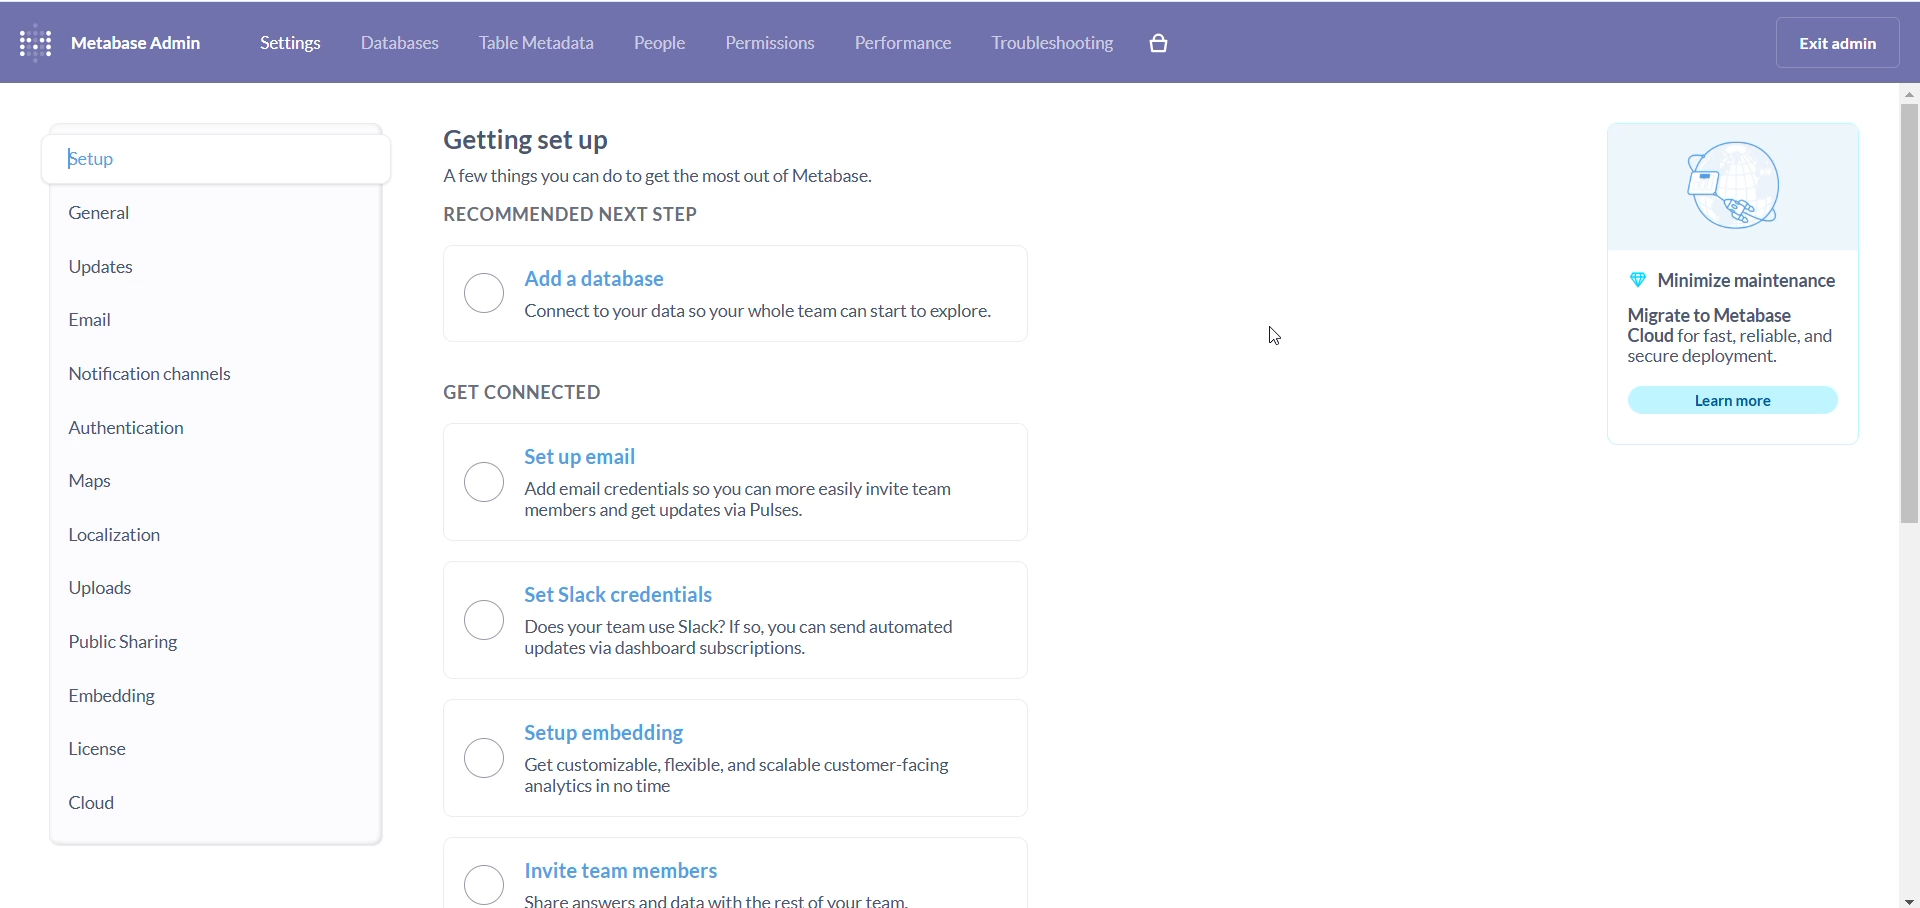  Describe the element at coordinates (1264, 340) in the screenshot. I see `cursor` at that location.